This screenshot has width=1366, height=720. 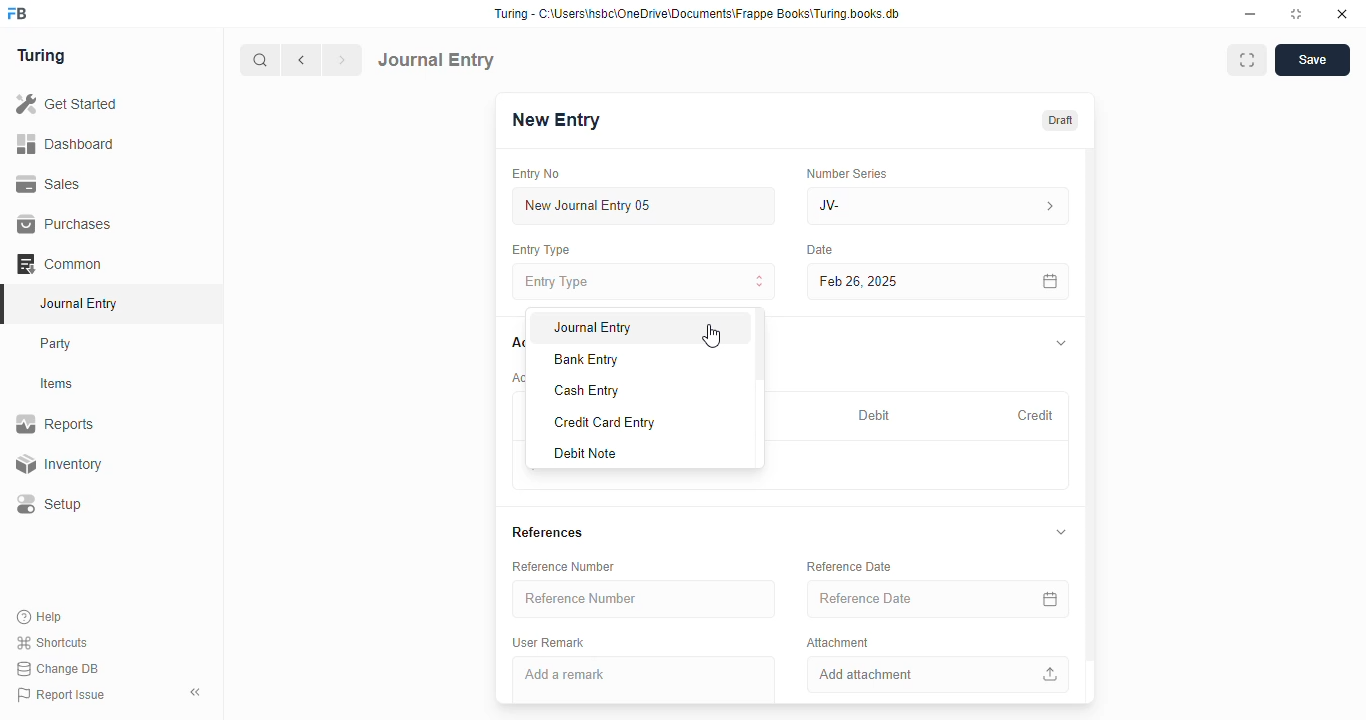 What do you see at coordinates (58, 669) in the screenshot?
I see `change DB` at bounding box center [58, 669].